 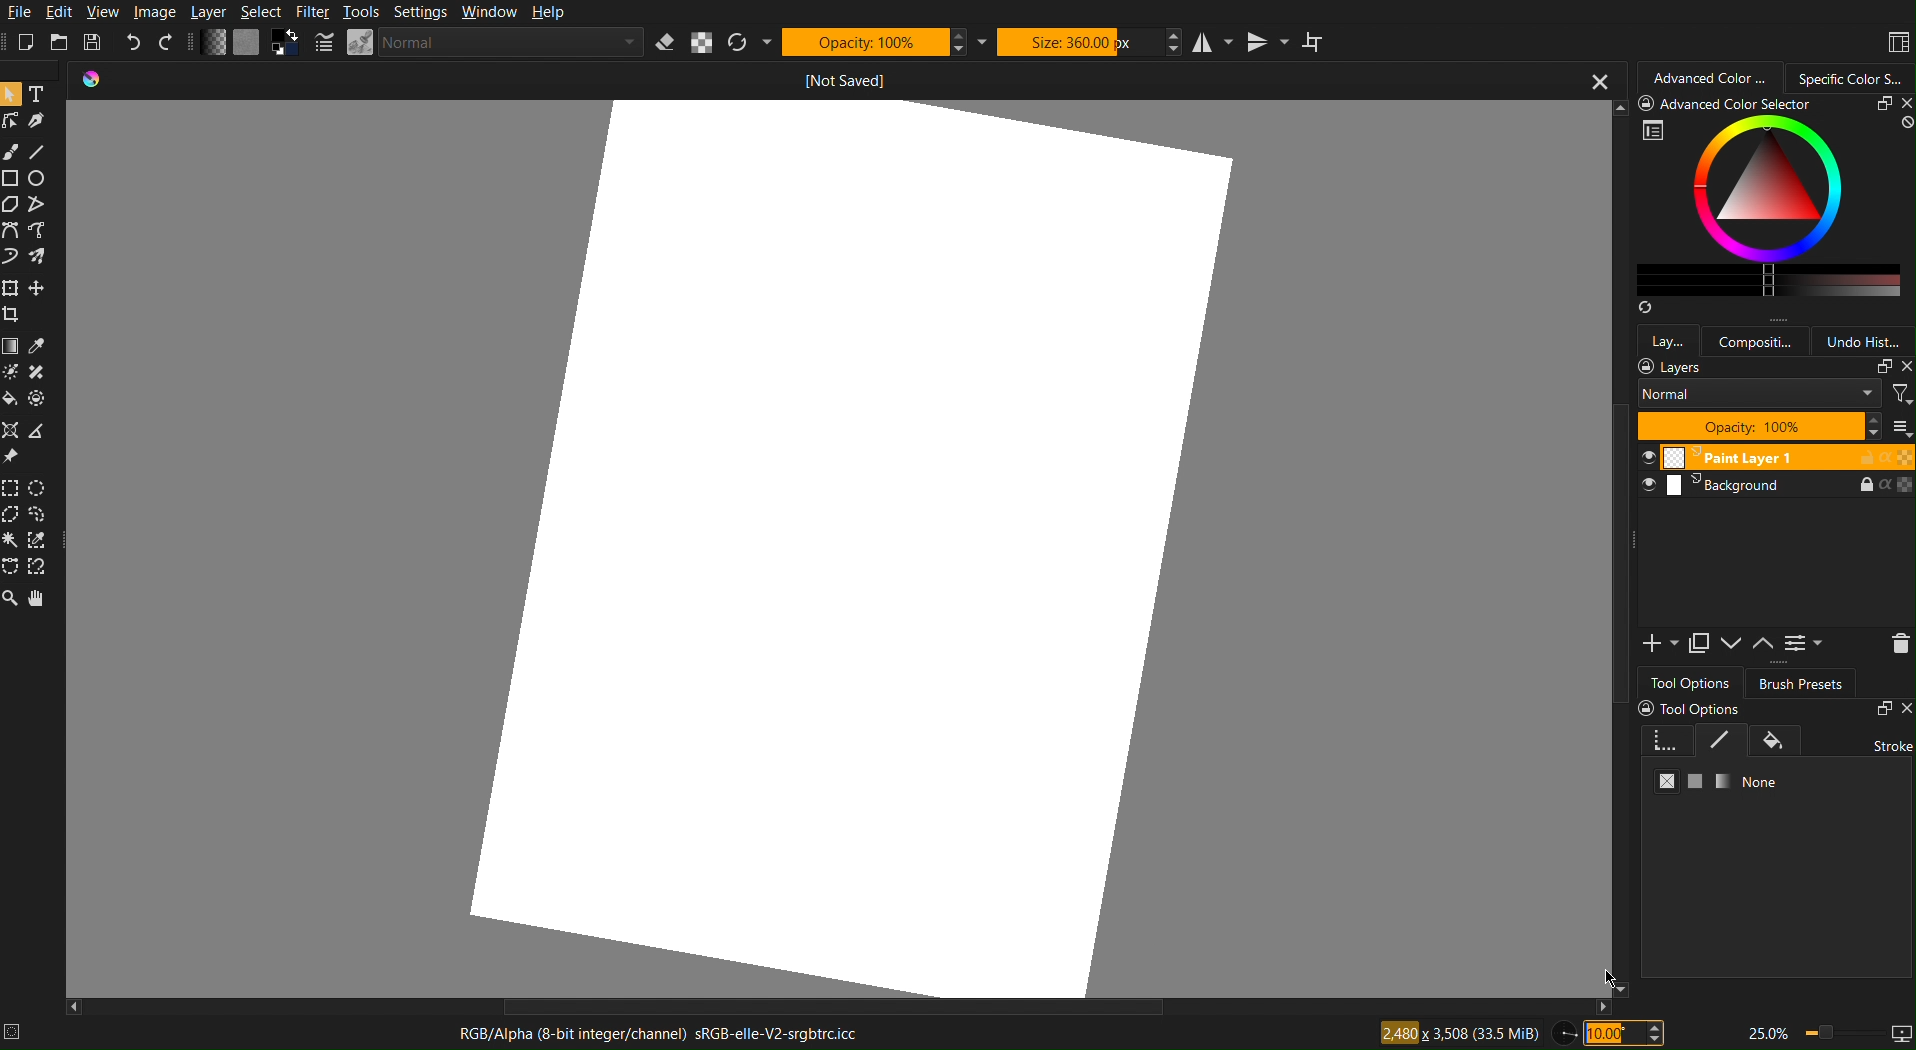 What do you see at coordinates (36, 119) in the screenshot?
I see `Pen` at bounding box center [36, 119].